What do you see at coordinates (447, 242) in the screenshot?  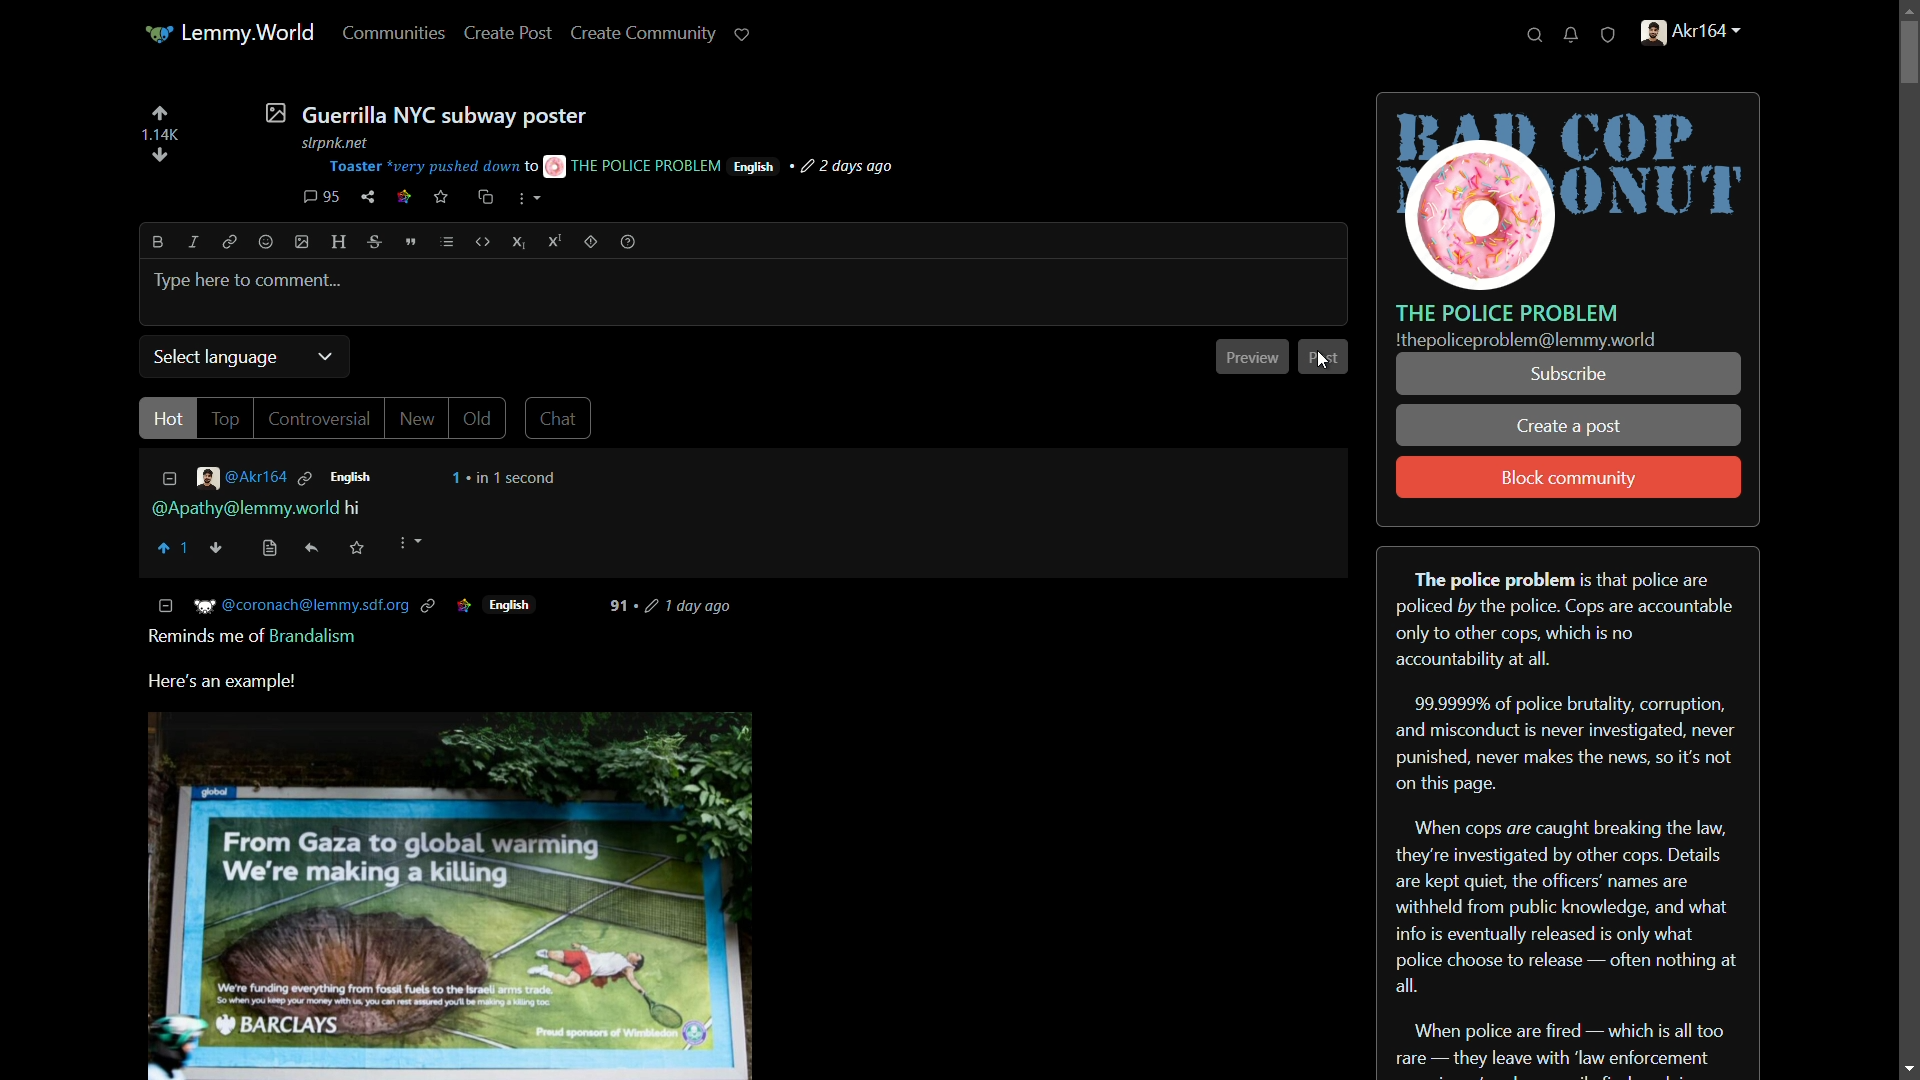 I see `list` at bounding box center [447, 242].